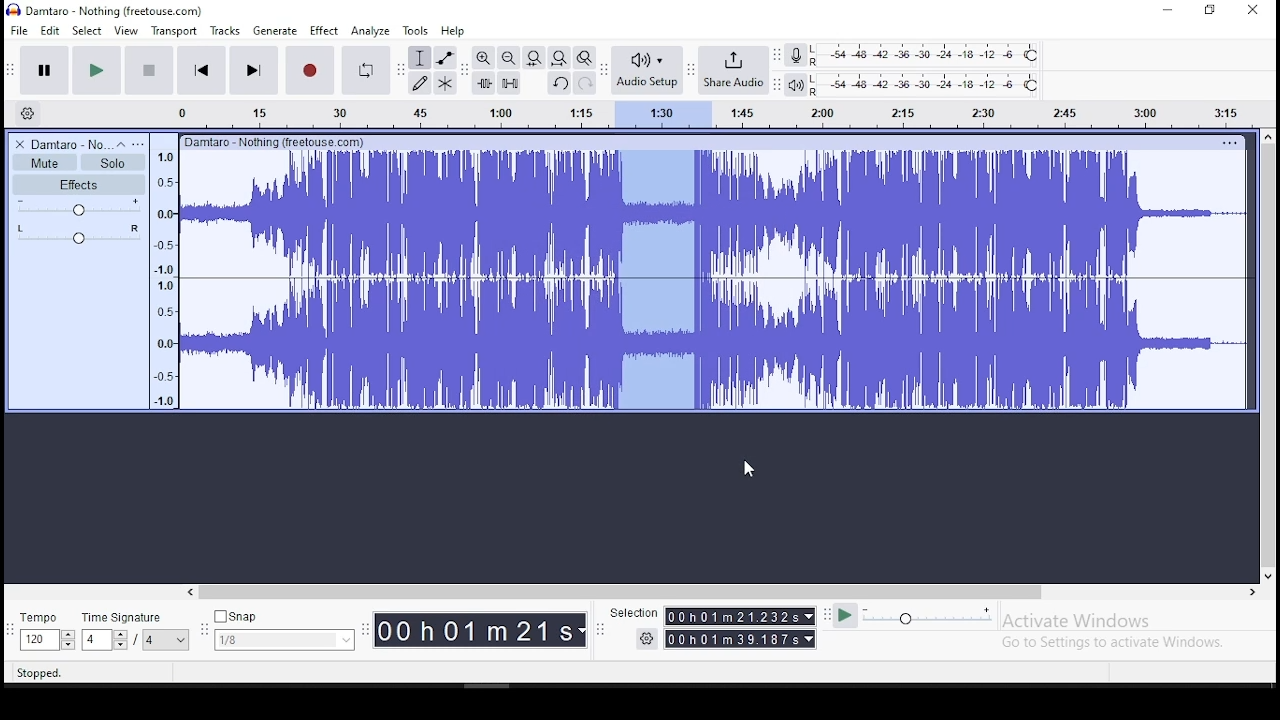 The height and width of the screenshot is (720, 1280). Describe the element at coordinates (1116, 642) in the screenshot. I see `Go to Settings to activate Windows.` at that location.